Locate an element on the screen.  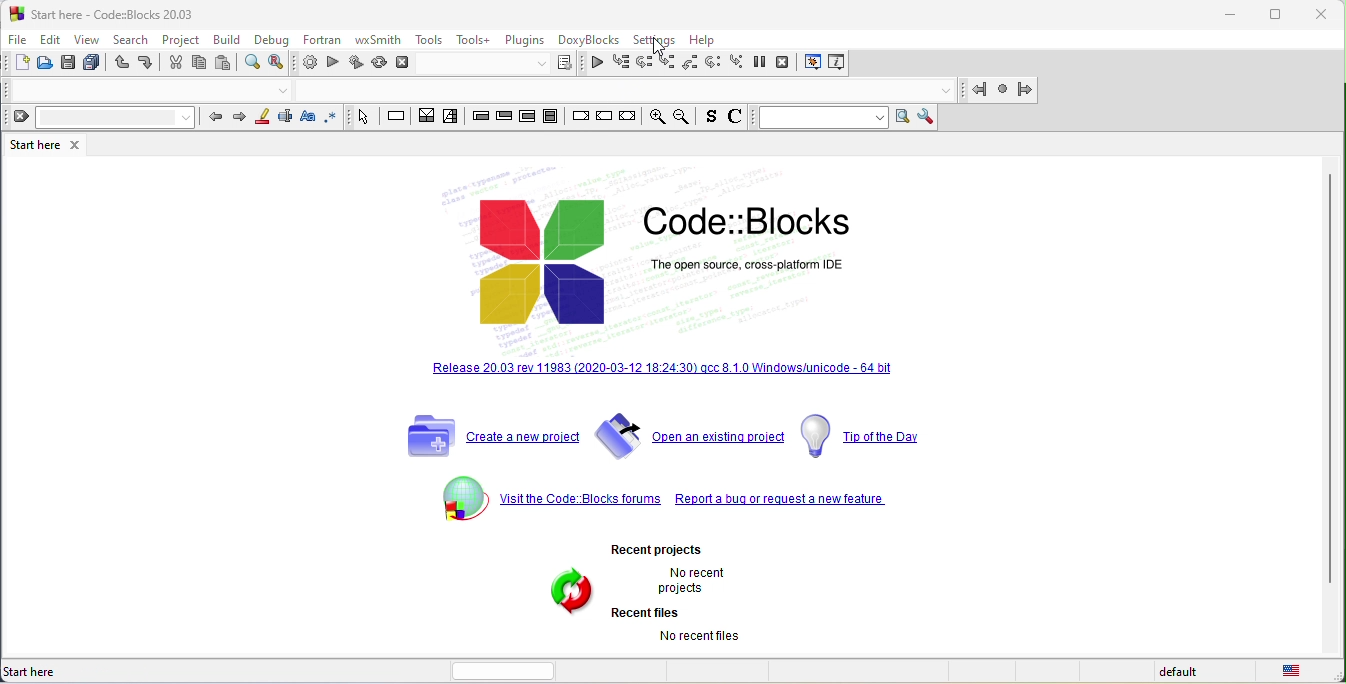
selected text is located at coordinates (288, 117).